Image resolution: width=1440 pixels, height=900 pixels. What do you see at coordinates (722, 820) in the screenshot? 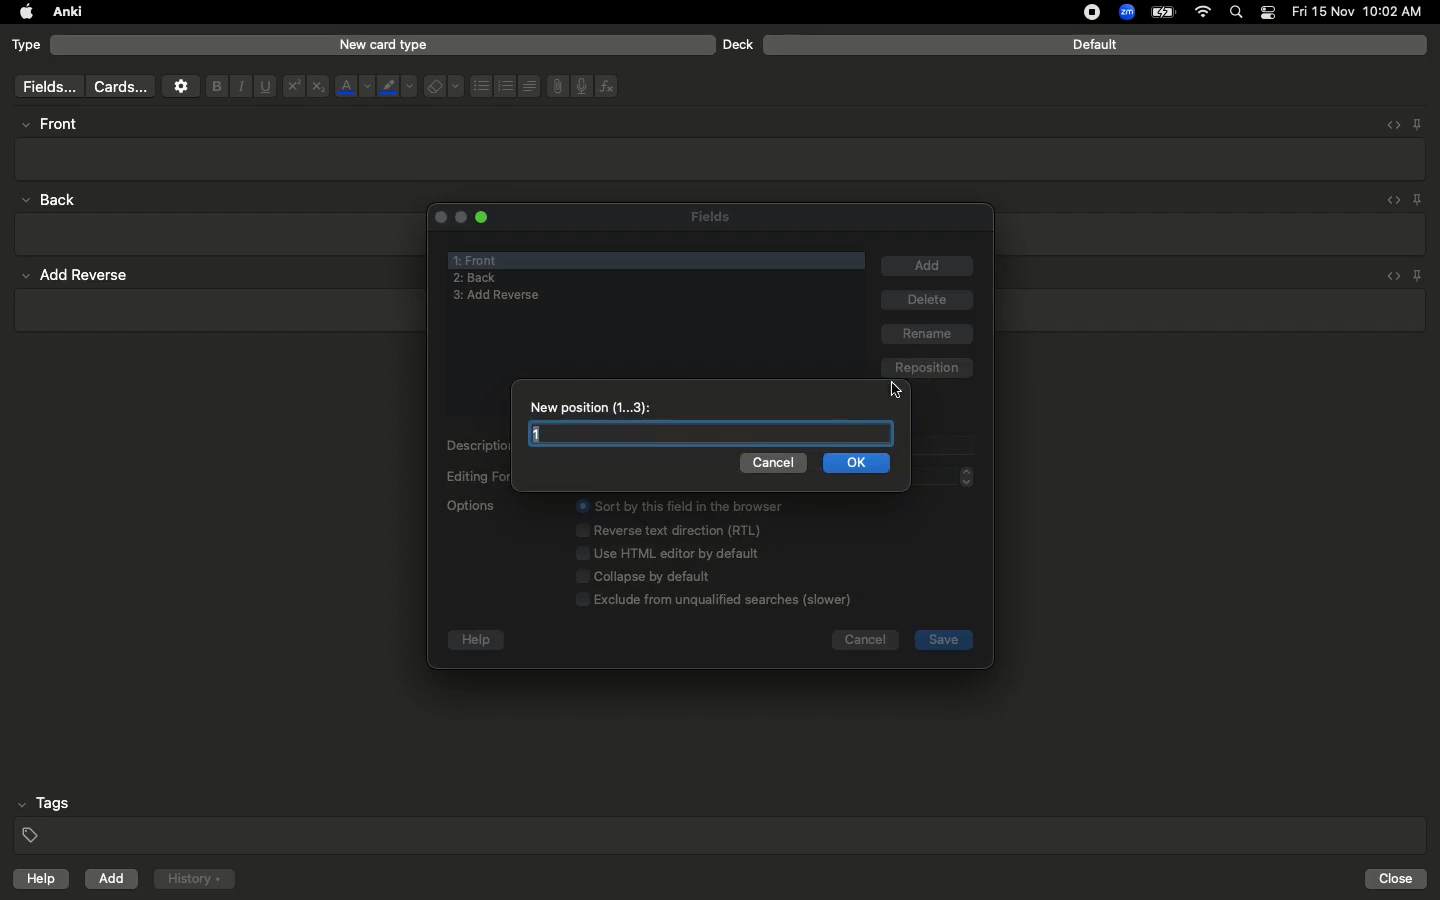
I see `Tags` at bounding box center [722, 820].